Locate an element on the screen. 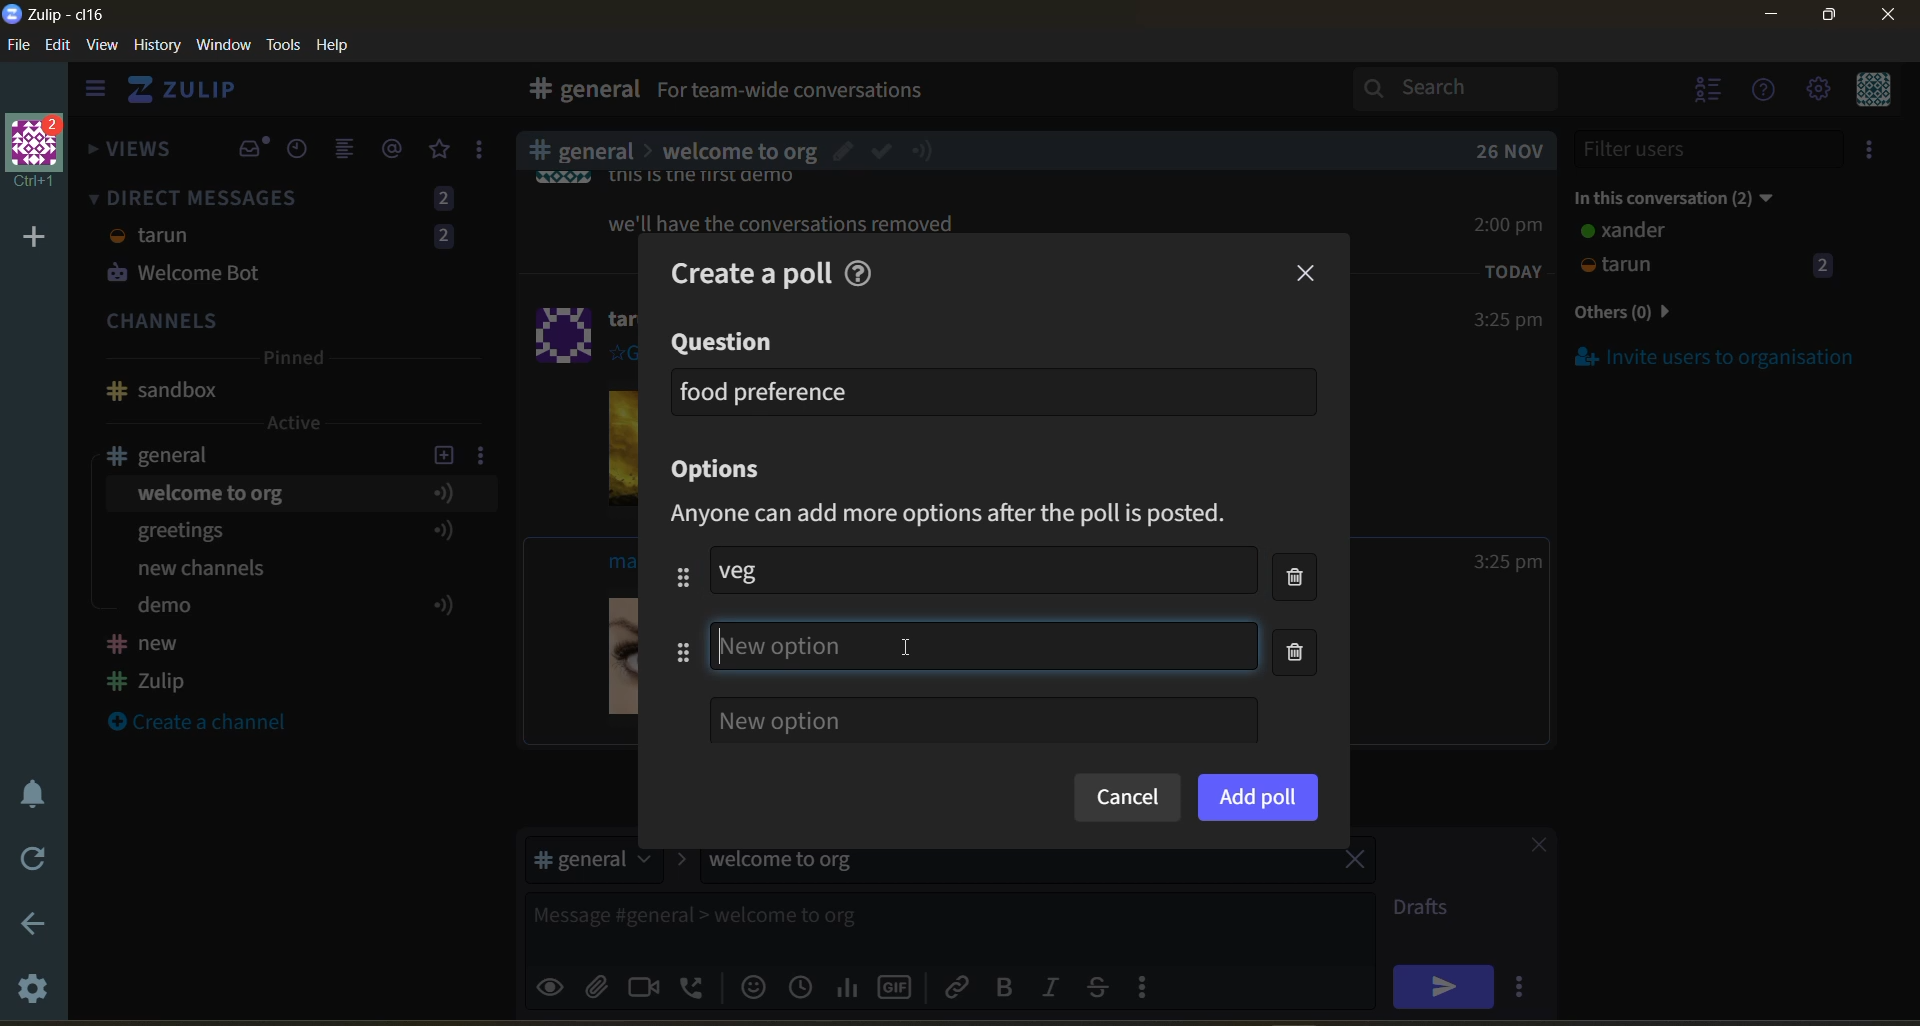 This screenshot has height=1026, width=1920. Scroll bar is located at coordinates (1908, 534).